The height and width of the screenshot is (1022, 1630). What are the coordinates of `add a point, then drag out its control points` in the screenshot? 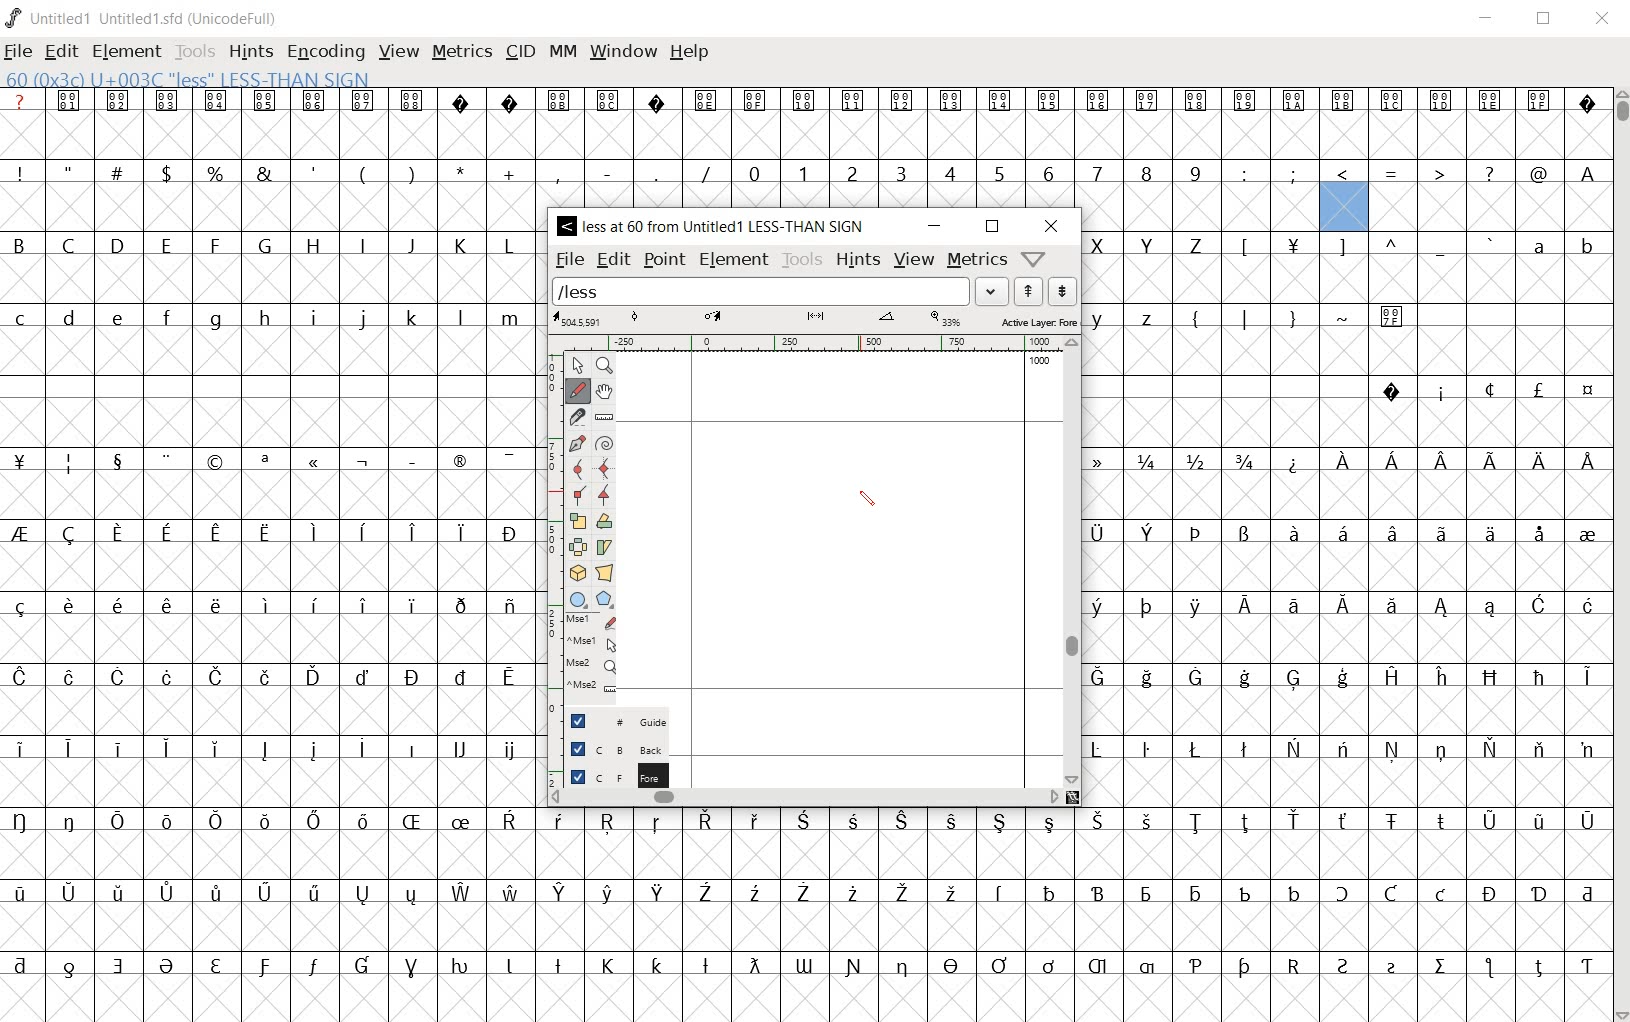 It's located at (578, 440).